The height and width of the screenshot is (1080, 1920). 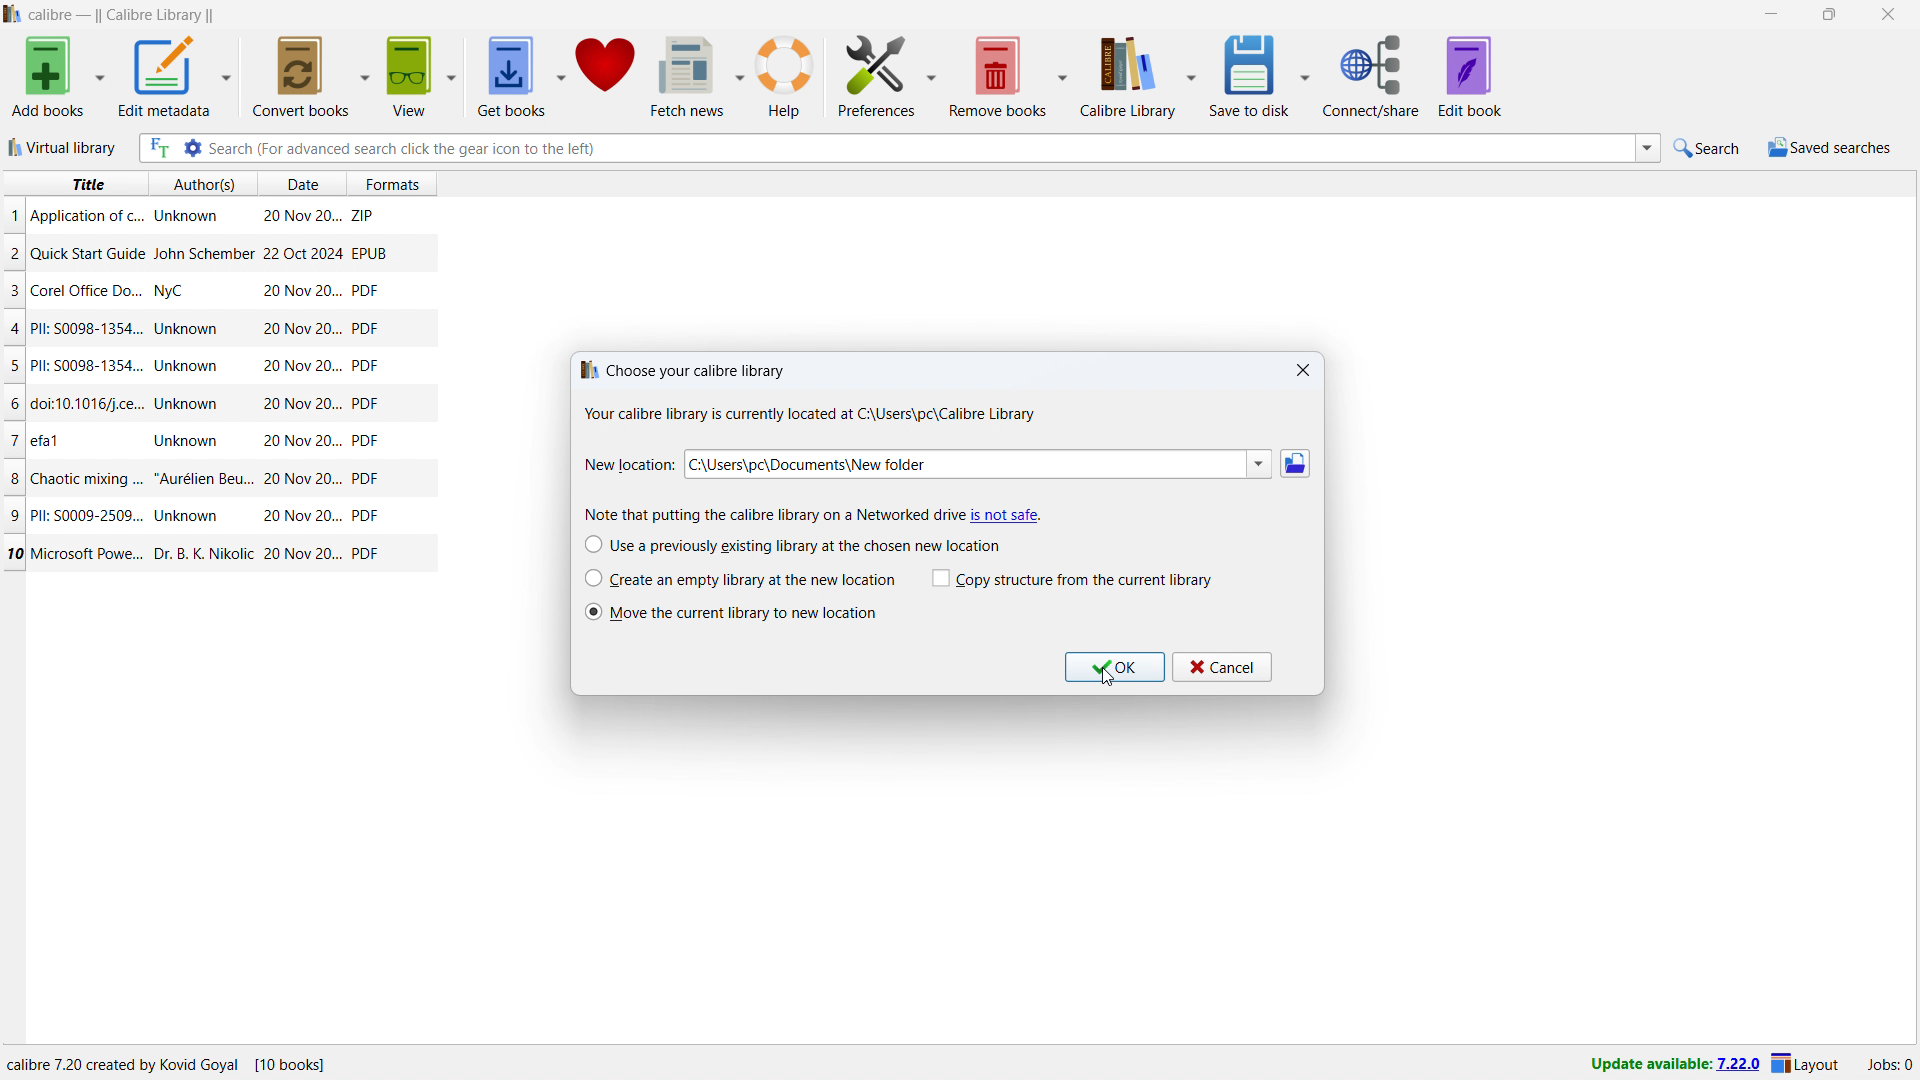 I want to click on Date, so click(x=299, y=405).